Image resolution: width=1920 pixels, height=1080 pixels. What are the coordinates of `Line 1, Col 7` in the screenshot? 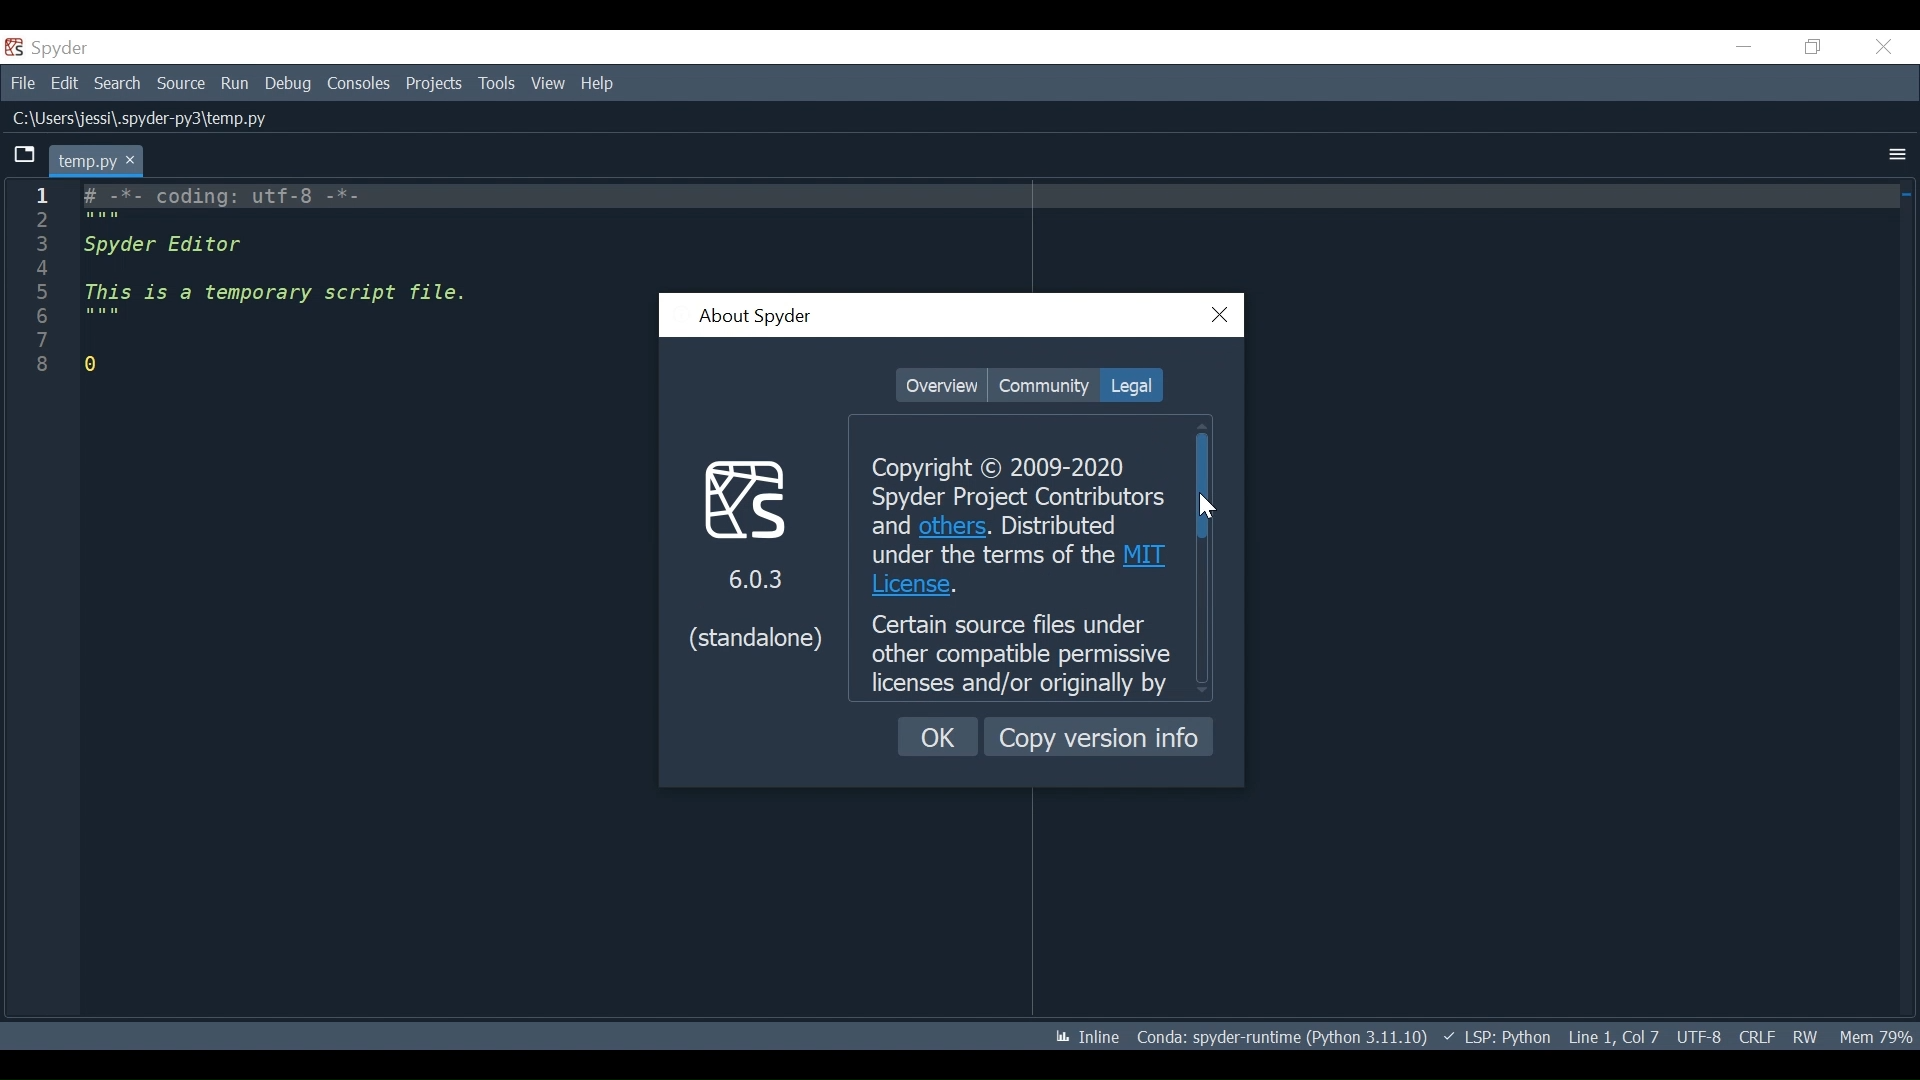 It's located at (1613, 1034).